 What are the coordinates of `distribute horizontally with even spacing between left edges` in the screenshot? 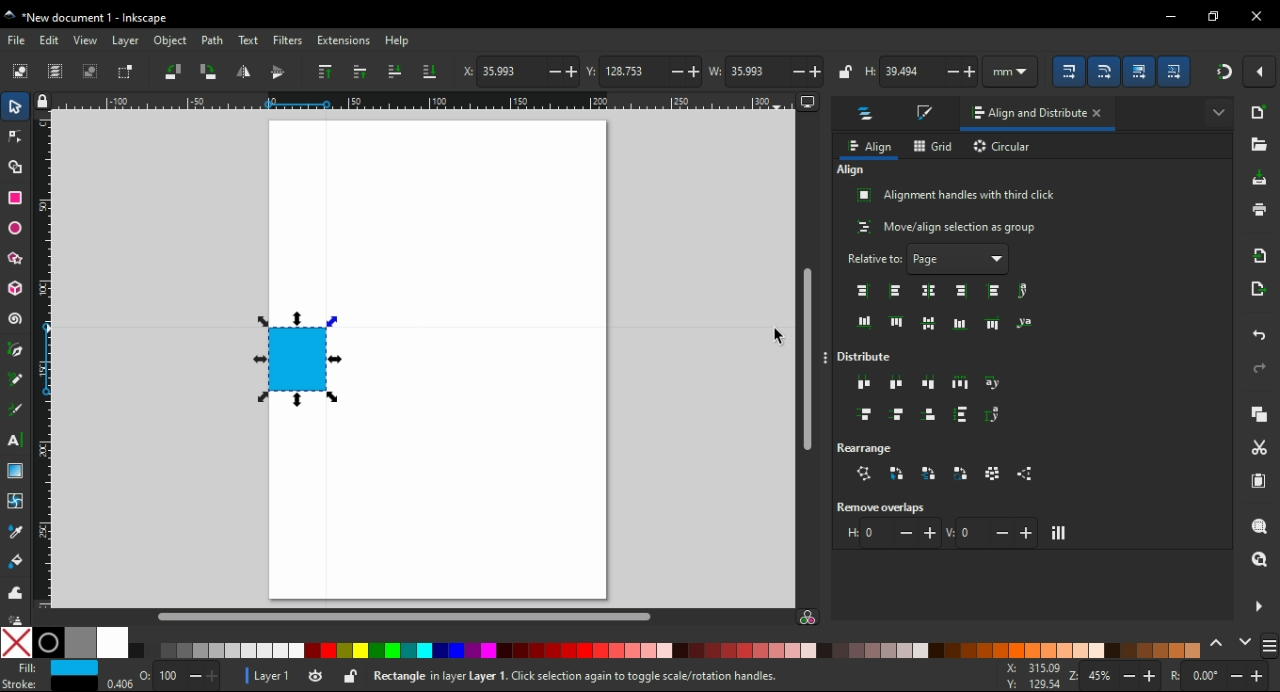 It's located at (863, 384).